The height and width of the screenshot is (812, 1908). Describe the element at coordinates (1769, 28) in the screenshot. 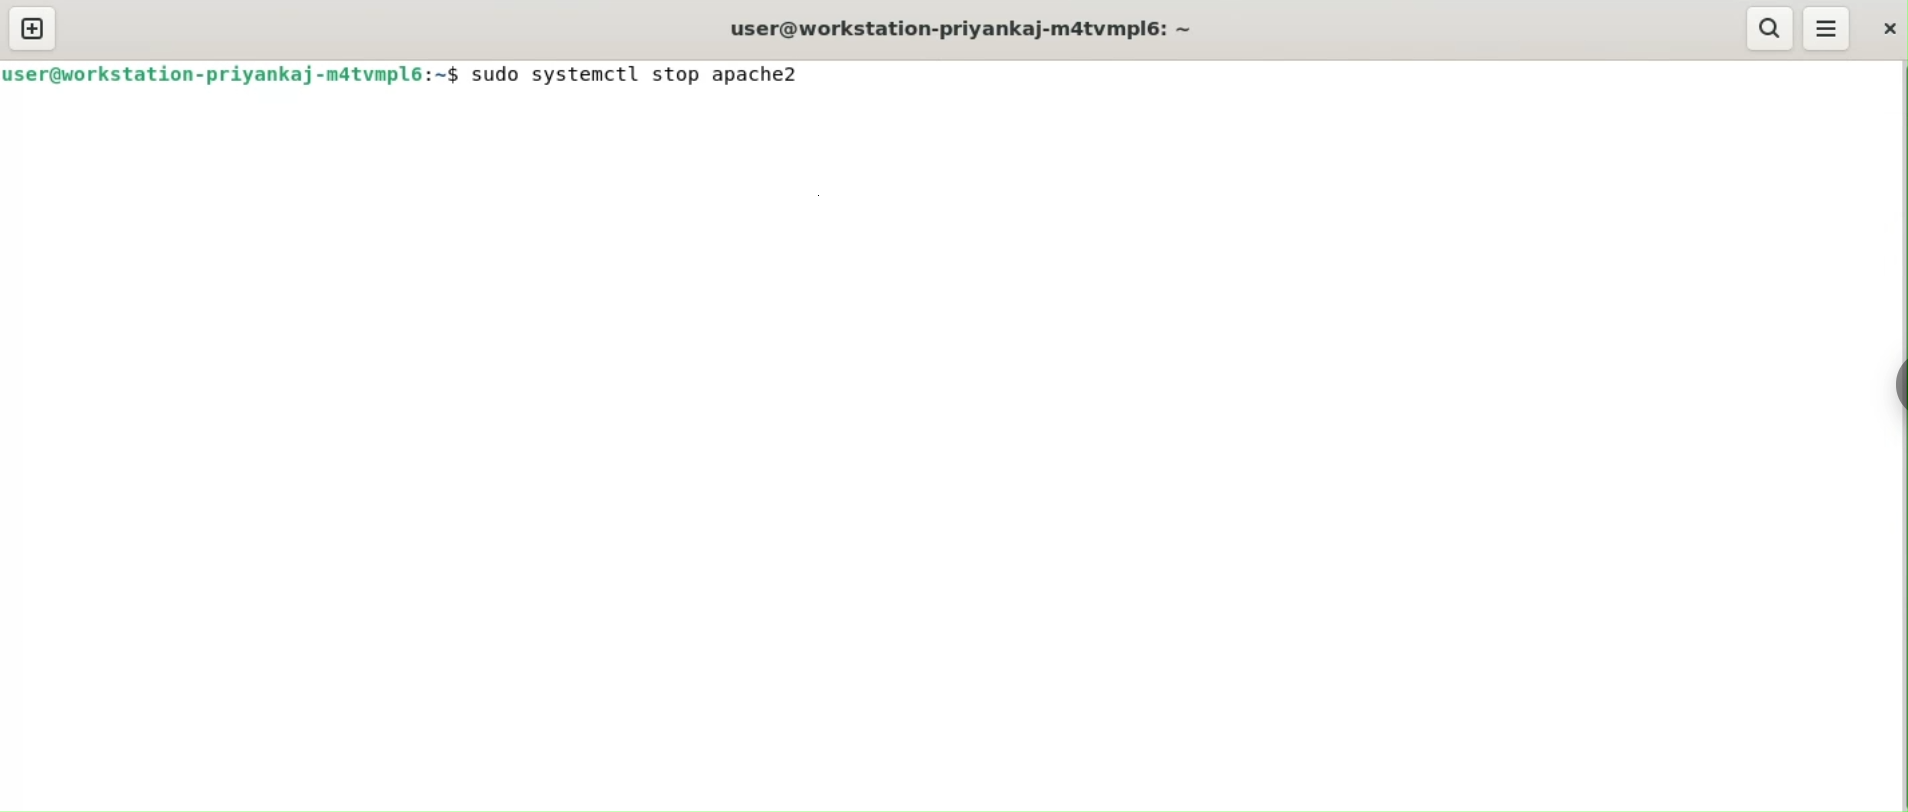

I see `search` at that location.